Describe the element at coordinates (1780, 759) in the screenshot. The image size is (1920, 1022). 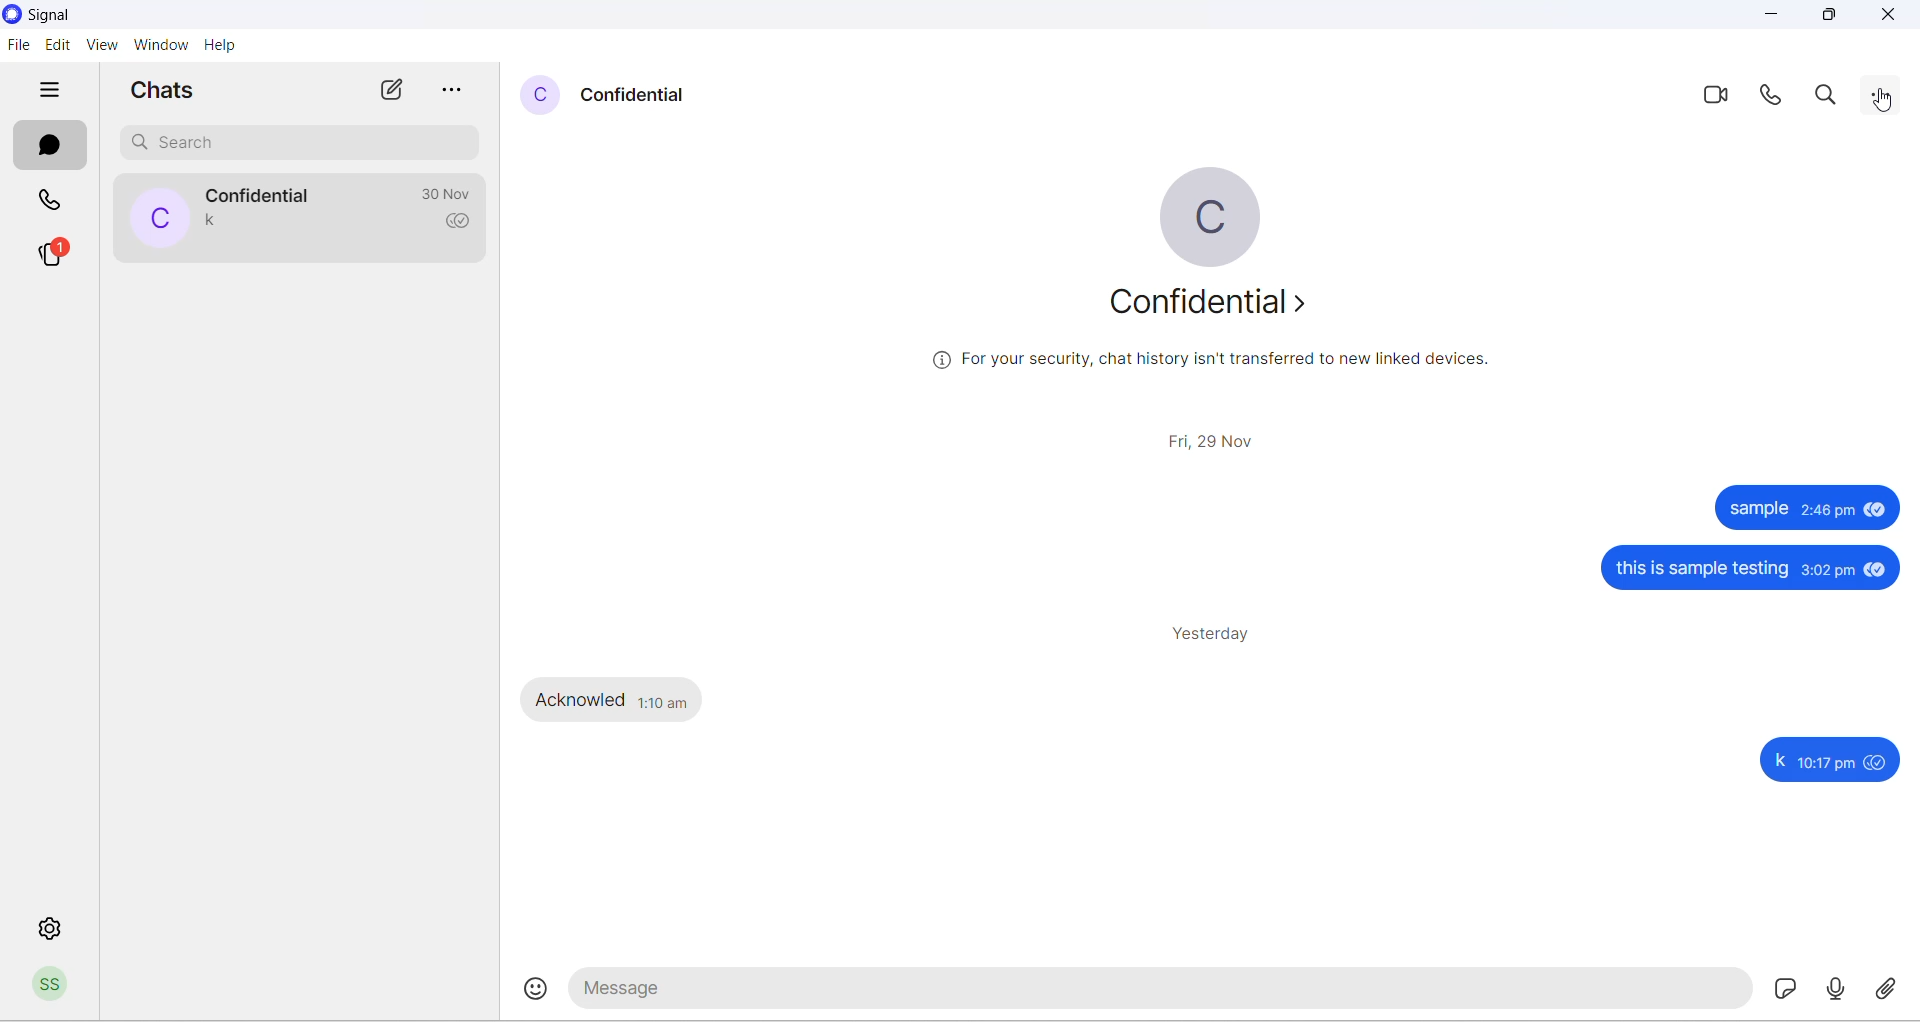
I see `k` at that location.